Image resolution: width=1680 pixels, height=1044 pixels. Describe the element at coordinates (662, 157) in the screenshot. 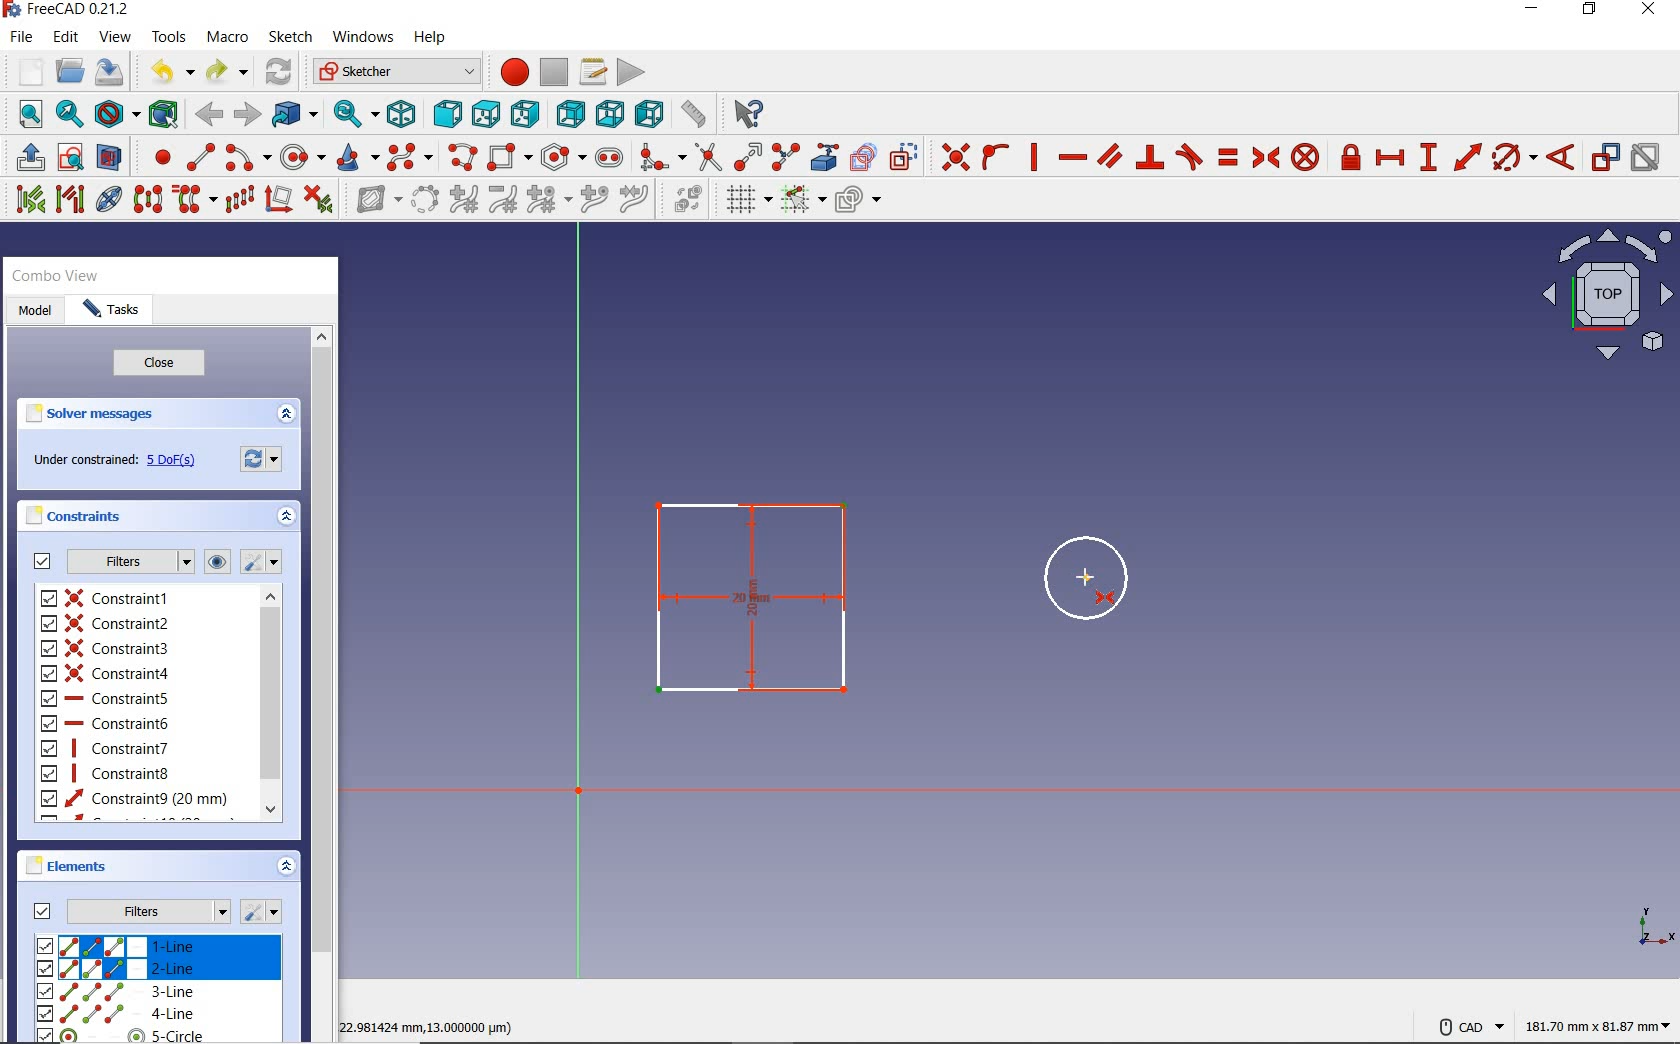

I see `create fillet` at that location.